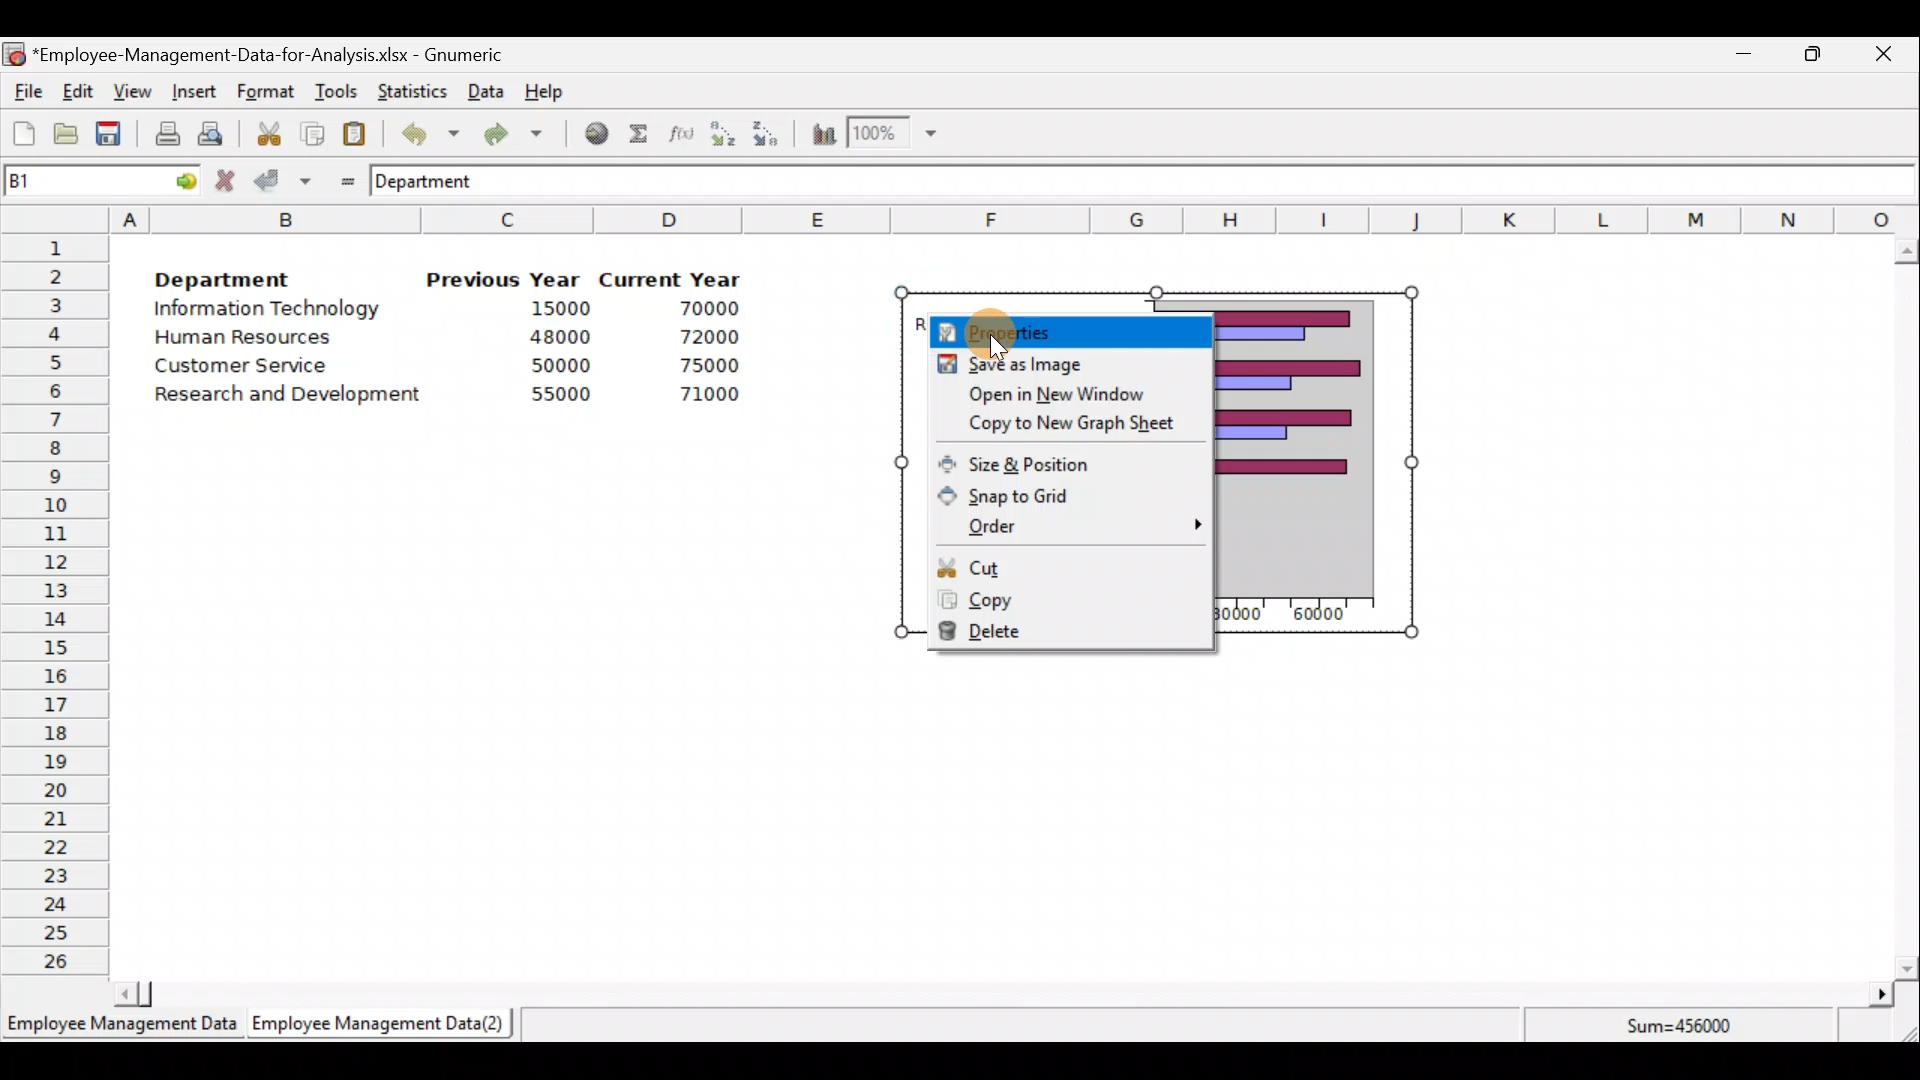 This screenshot has height=1080, width=1920. Describe the element at coordinates (1000, 994) in the screenshot. I see `Scroll bar` at that location.